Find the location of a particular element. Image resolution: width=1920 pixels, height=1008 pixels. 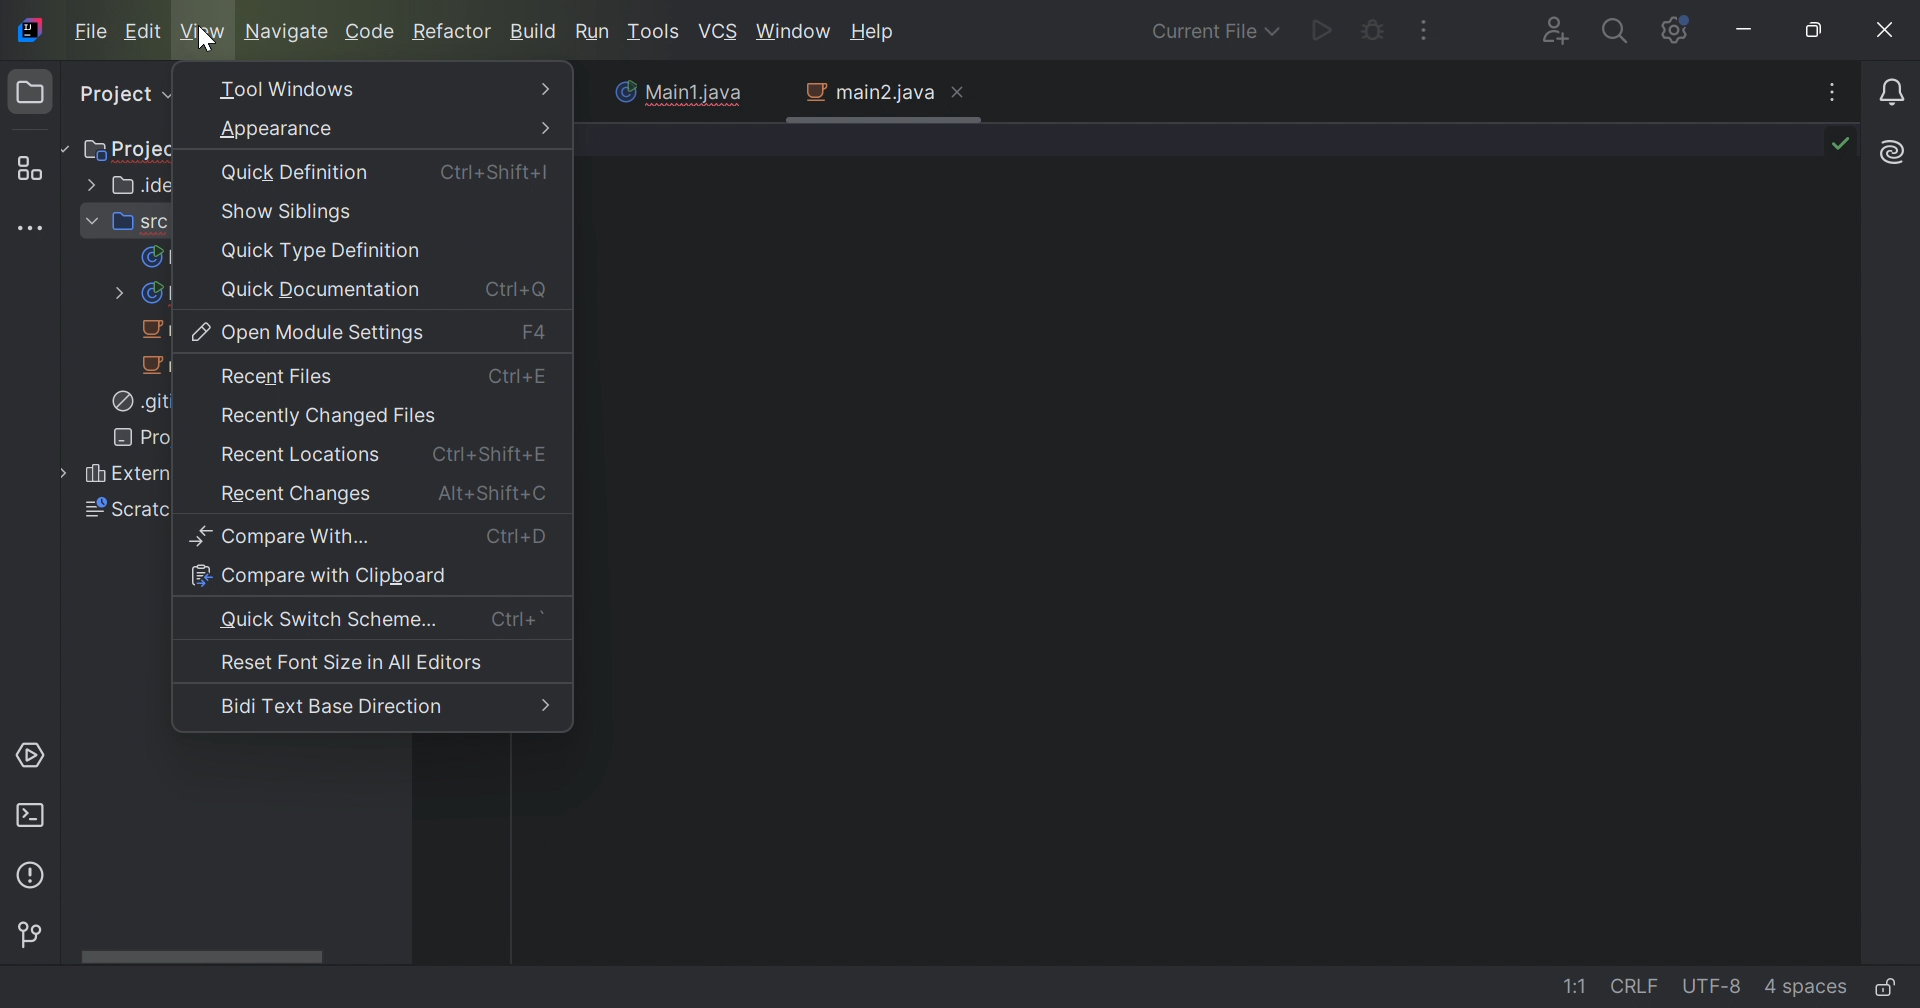

Ctrl+D is located at coordinates (517, 537).